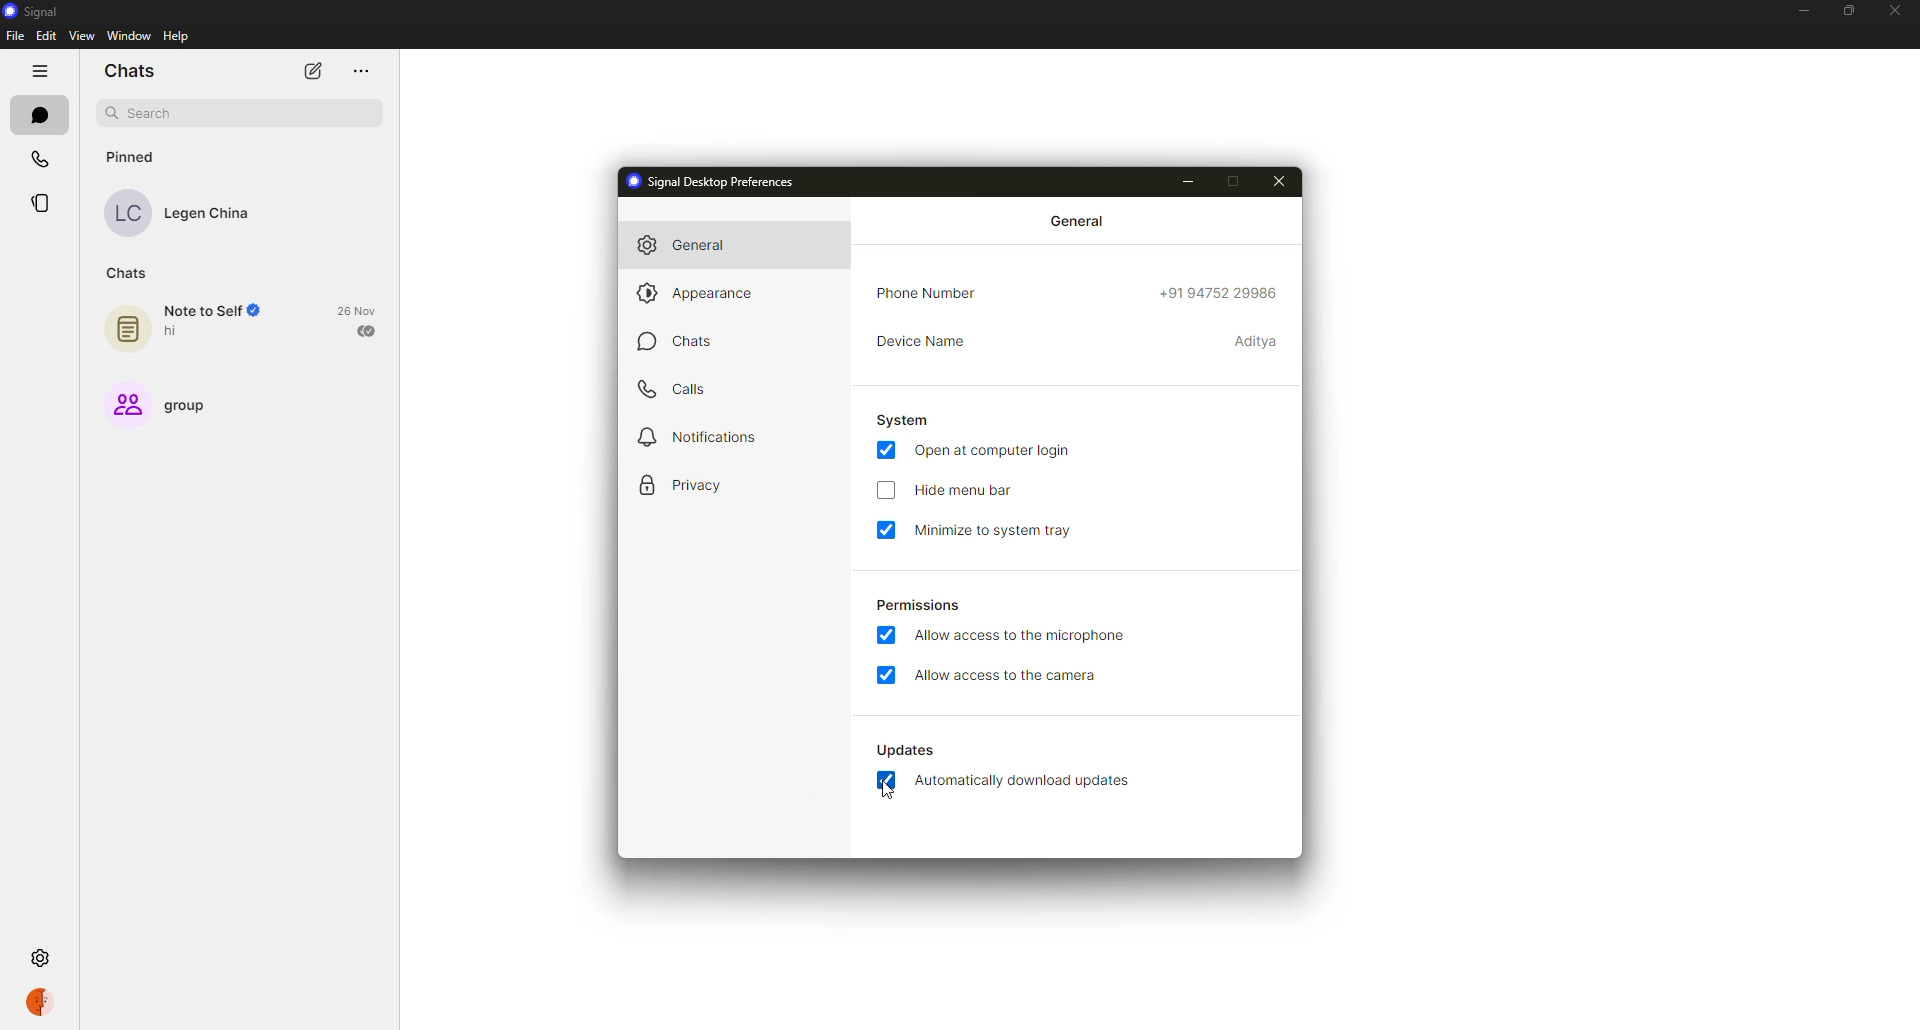 The image size is (1920, 1030). Describe the element at coordinates (918, 341) in the screenshot. I see `device name` at that location.